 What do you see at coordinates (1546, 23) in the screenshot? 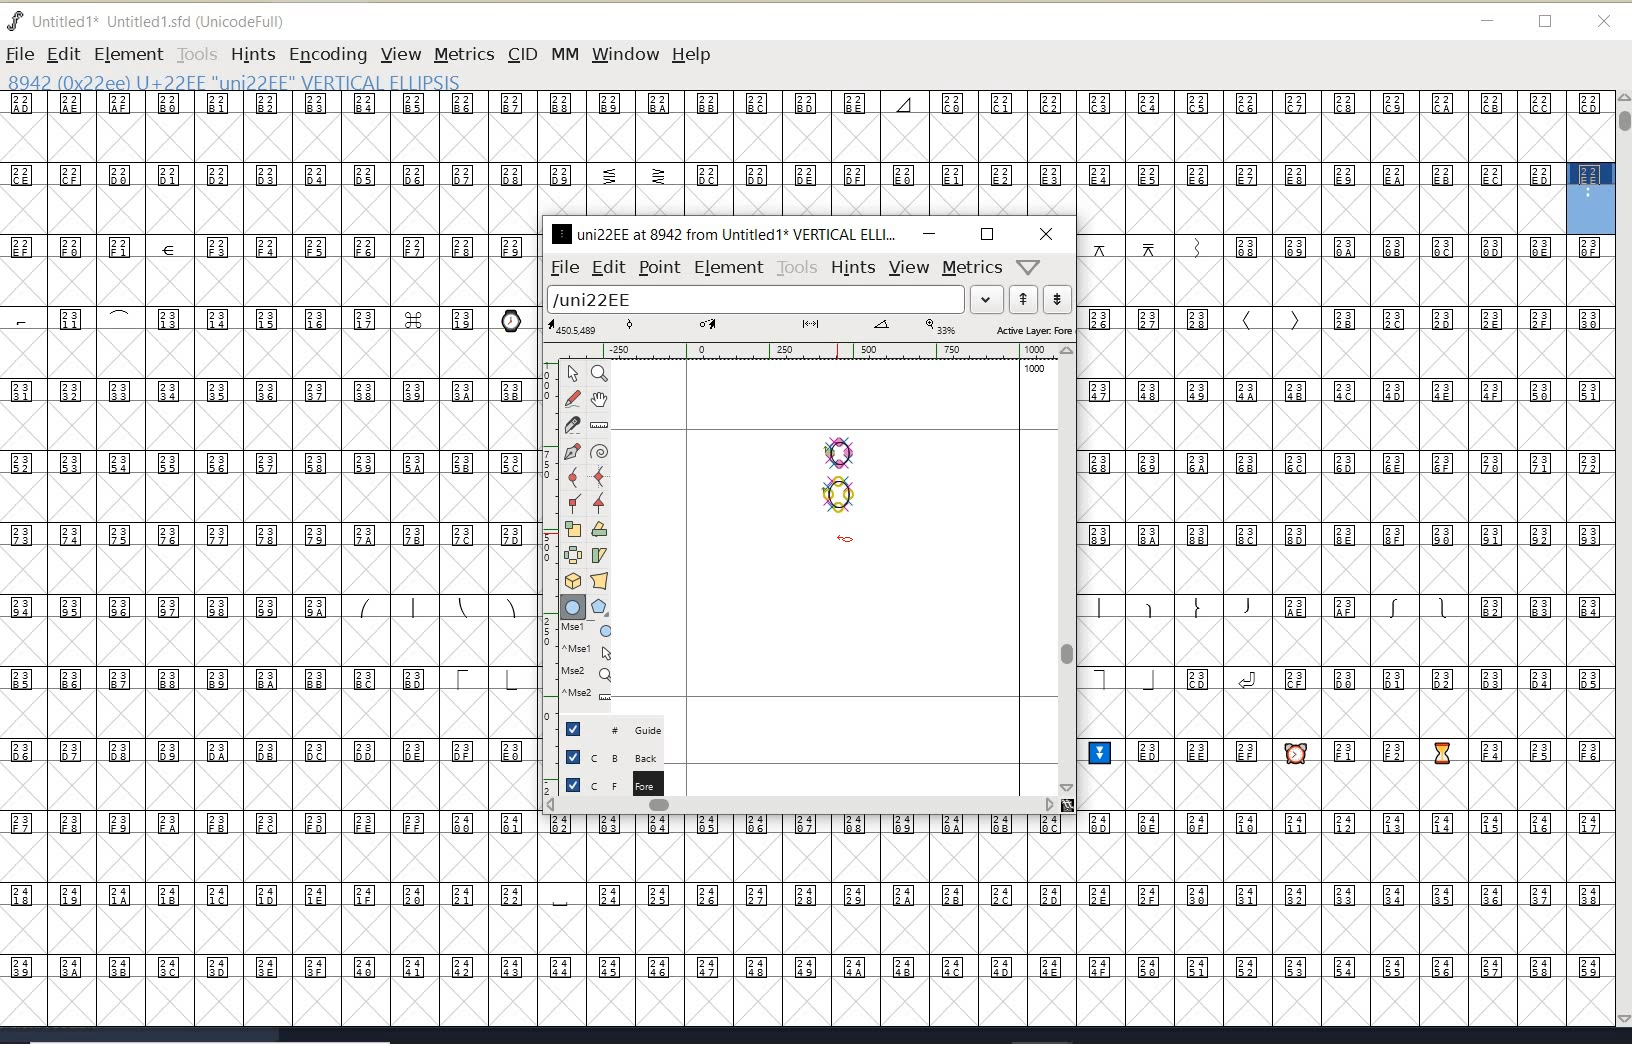
I see `restore` at bounding box center [1546, 23].